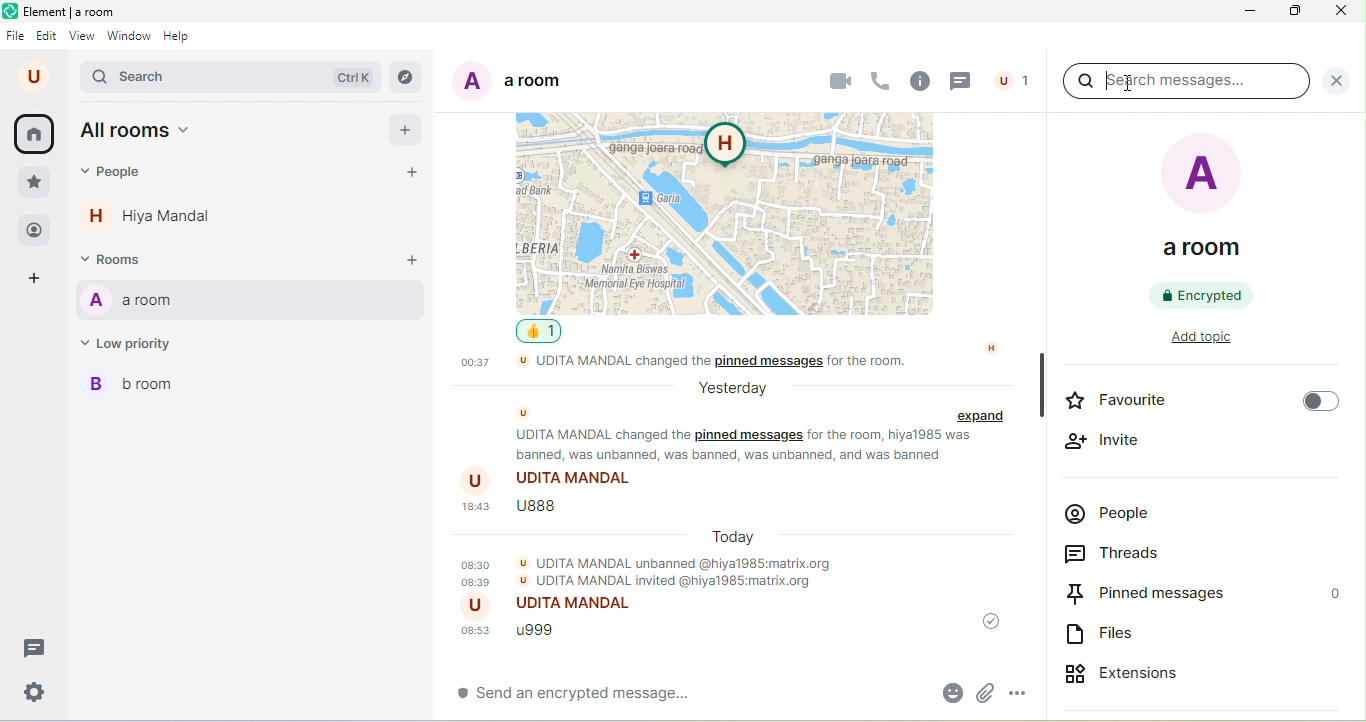 The image size is (1366, 722). I want to click on favourites, so click(34, 183).